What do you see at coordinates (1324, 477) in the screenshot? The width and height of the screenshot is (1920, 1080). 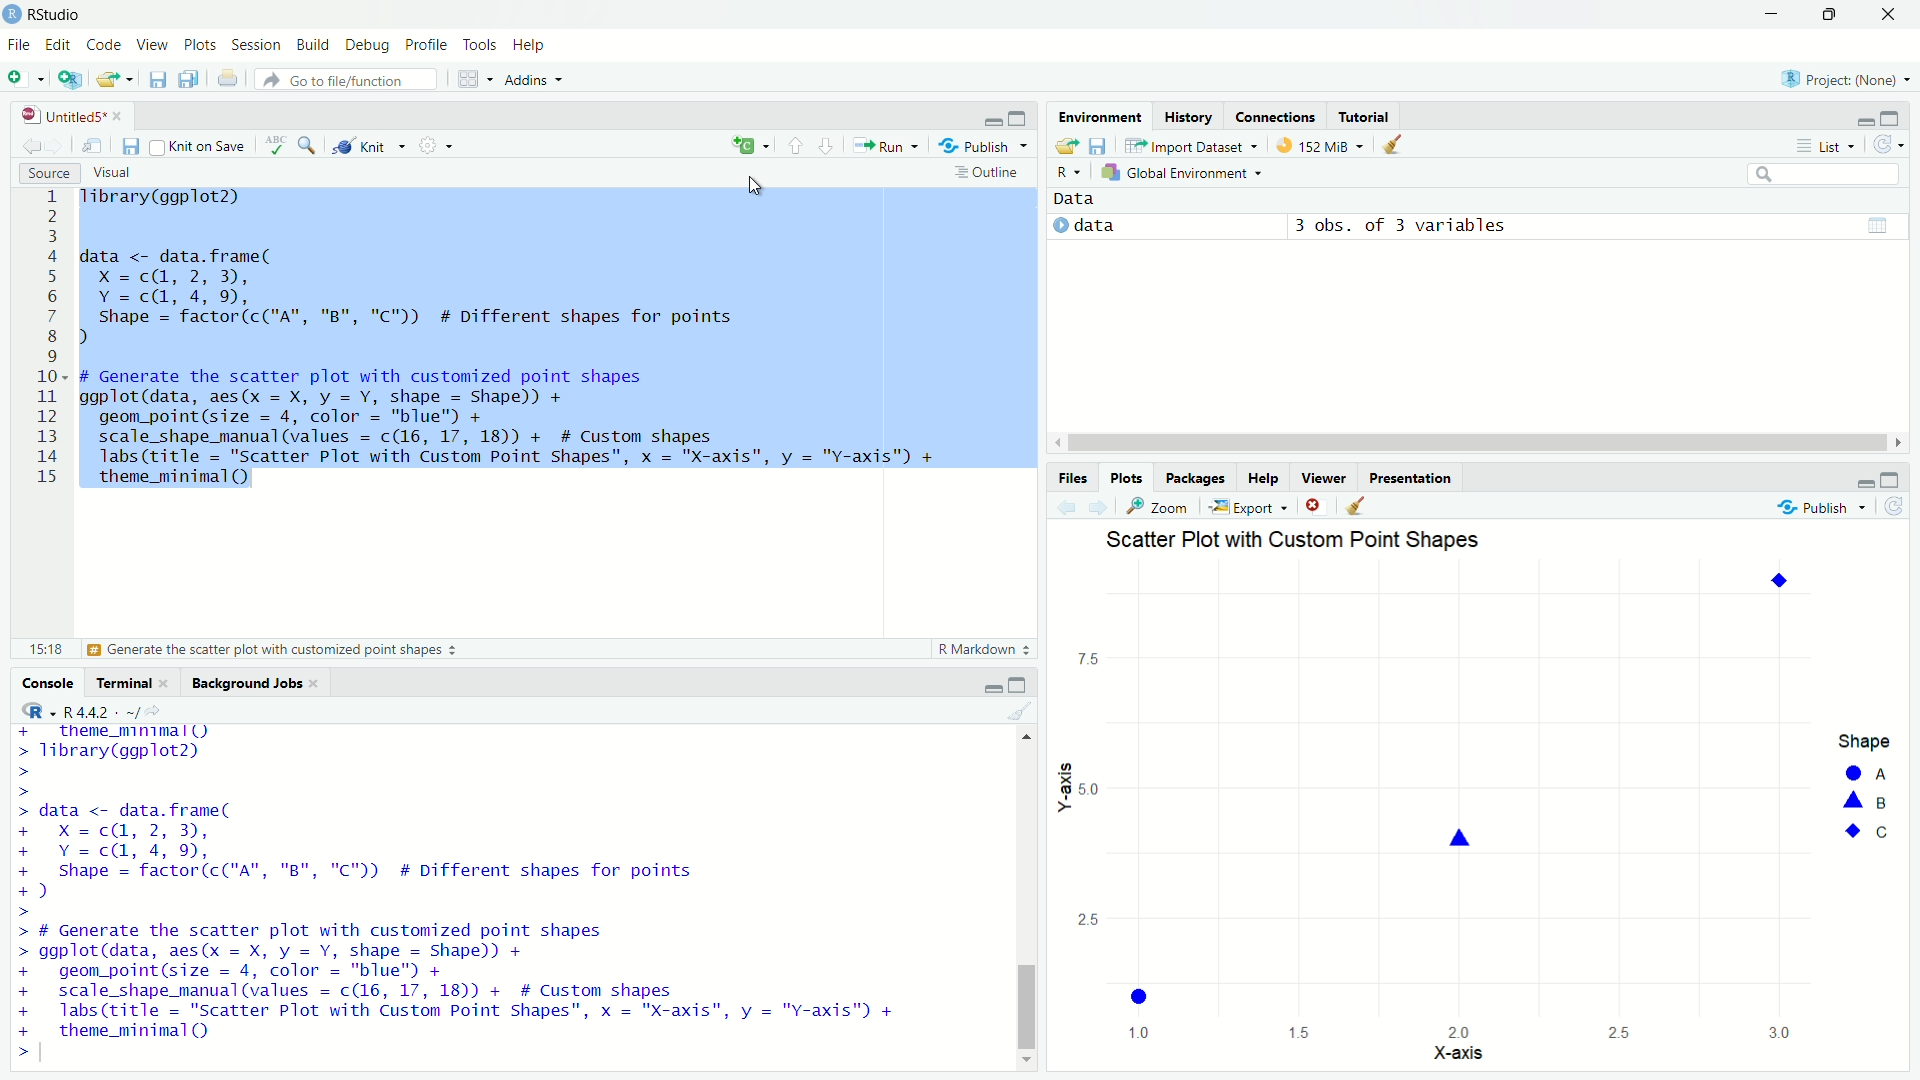 I see `Viewer` at bounding box center [1324, 477].